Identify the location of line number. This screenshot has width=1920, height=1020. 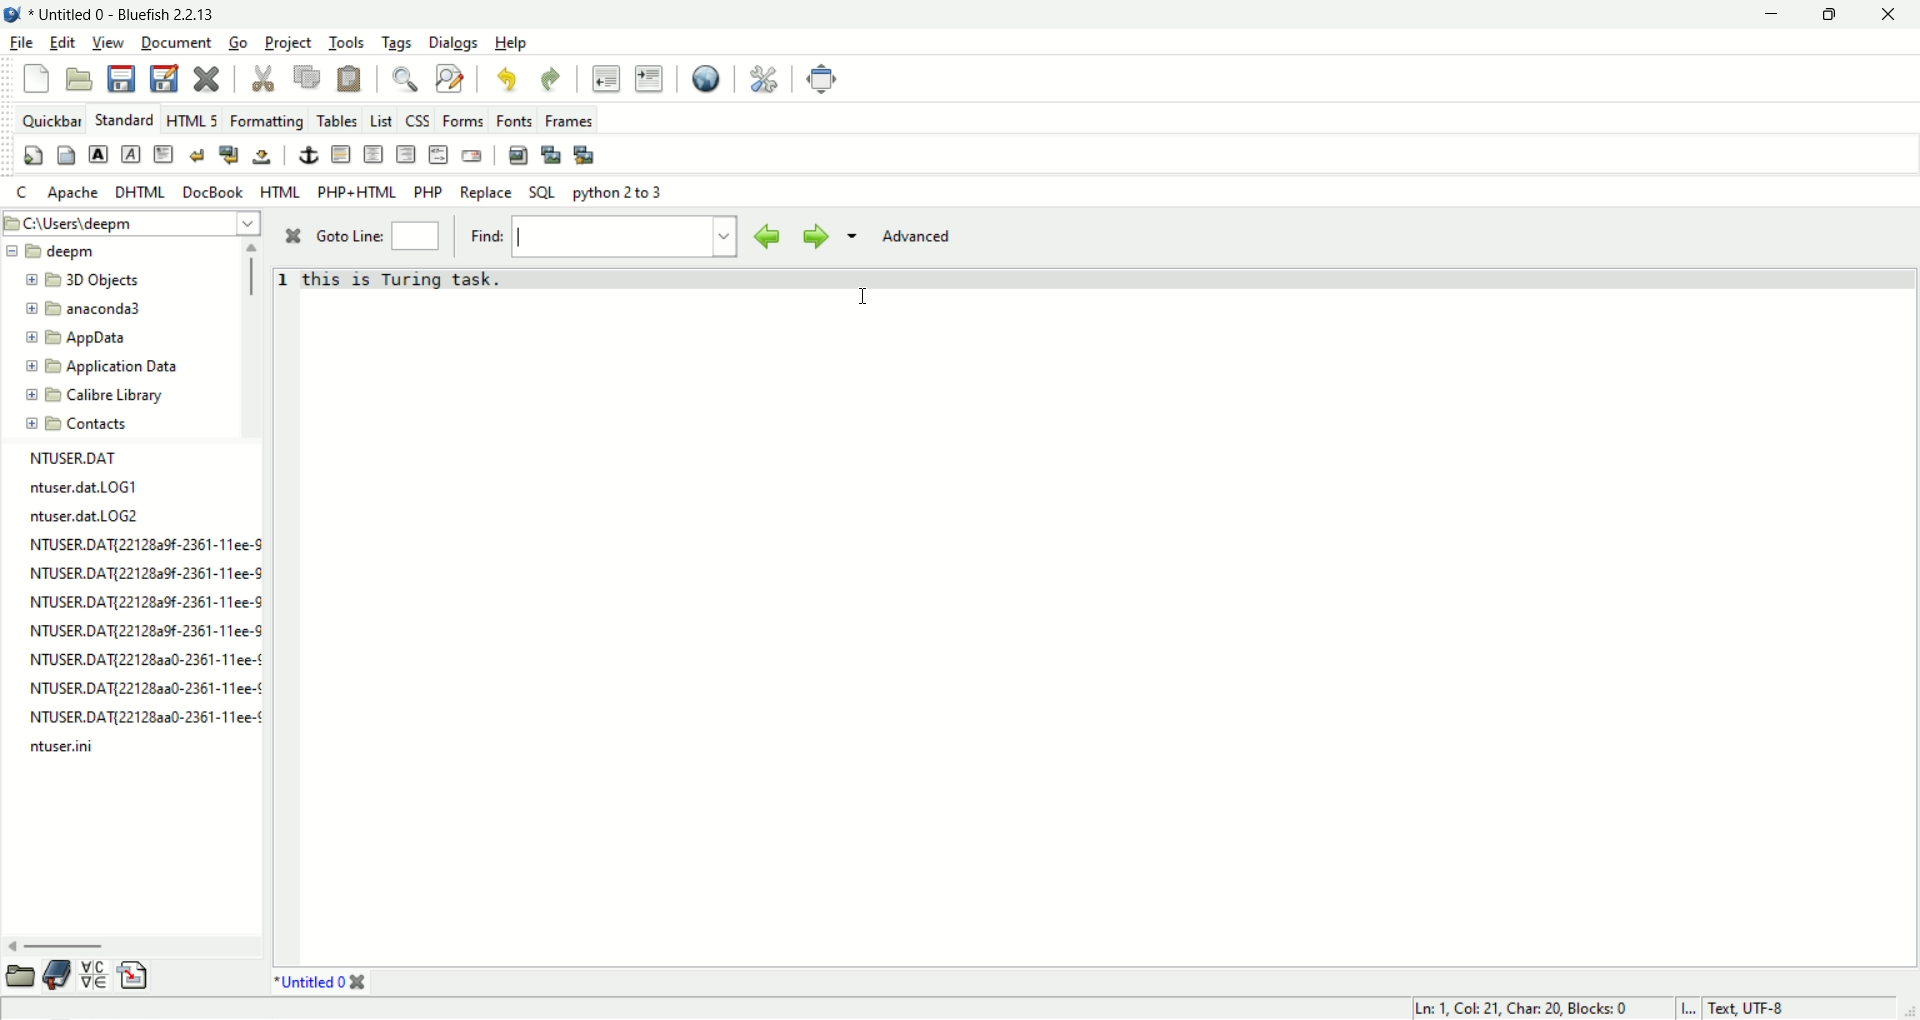
(286, 286).